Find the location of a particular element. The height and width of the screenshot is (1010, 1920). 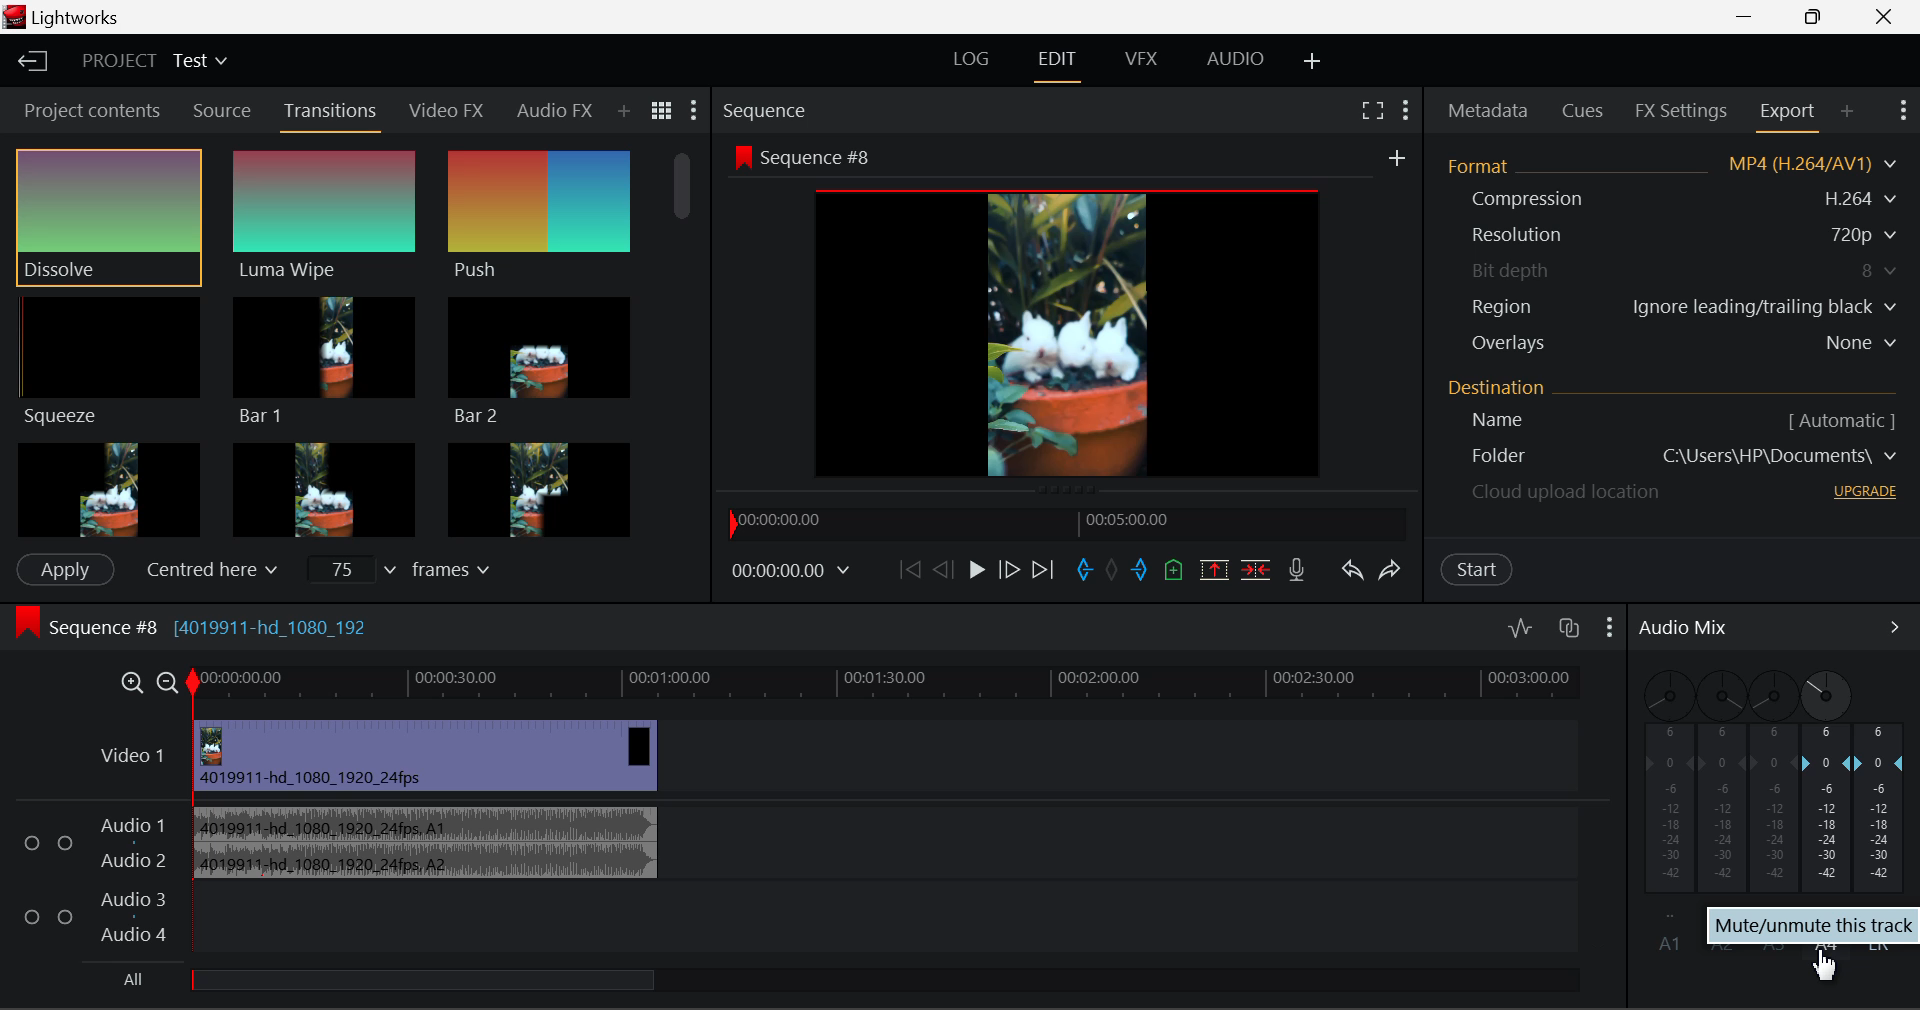

Lightworks is located at coordinates (62, 17).